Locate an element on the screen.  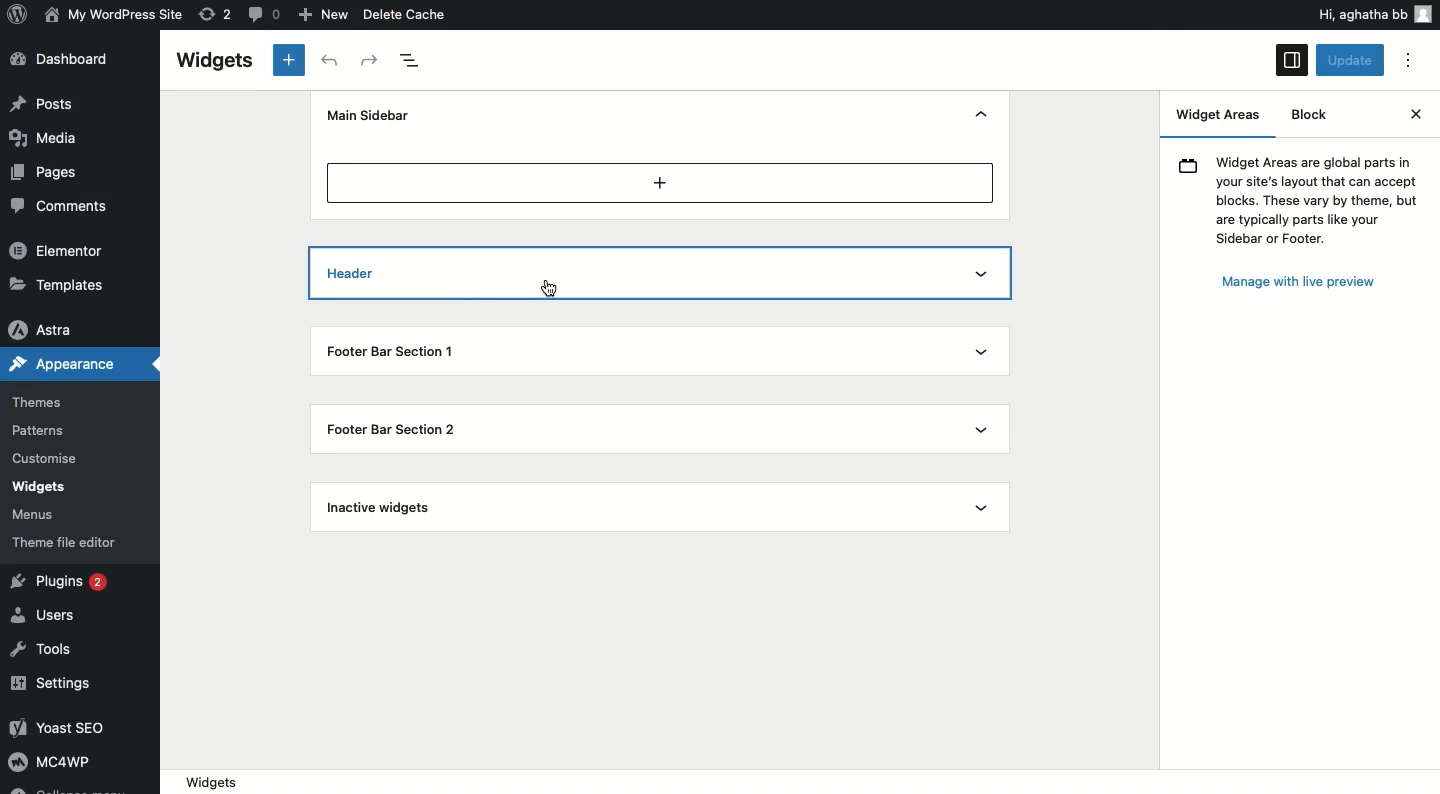
New is located at coordinates (326, 15).